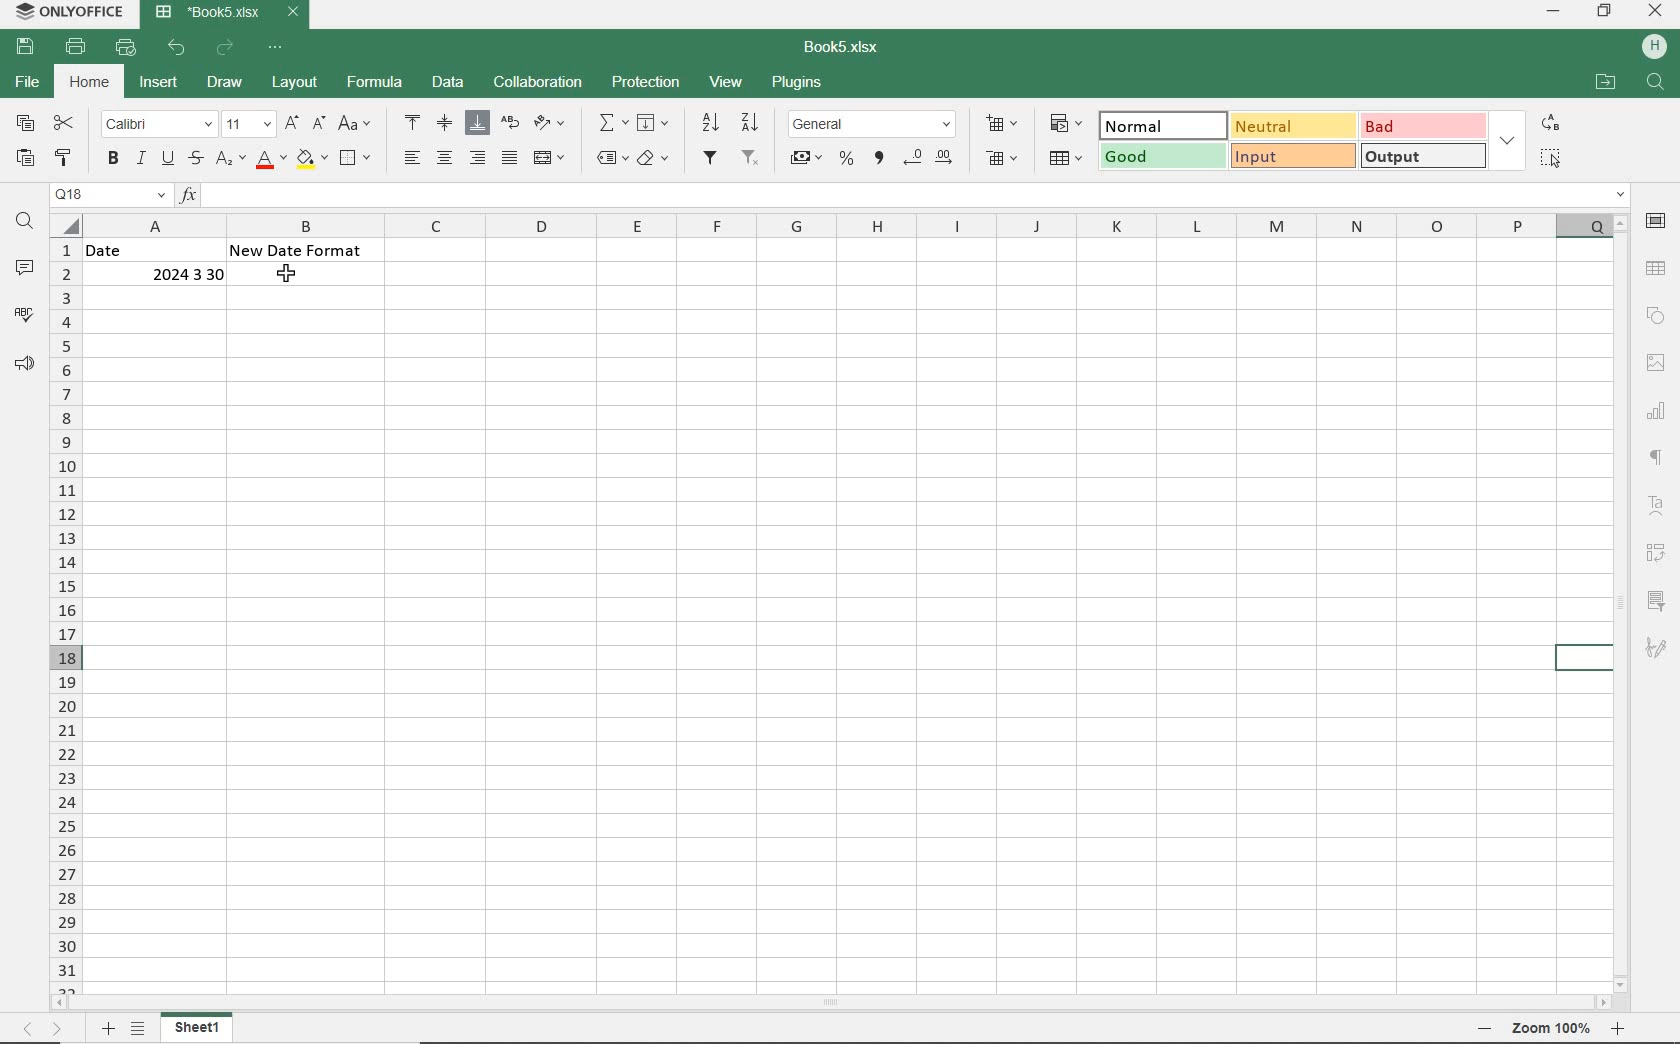 The height and width of the screenshot is (1044, 1680). What do you see at coordinates (226, 47) in the screenshot?
I see `REDO` at bounding box center [226, 47].